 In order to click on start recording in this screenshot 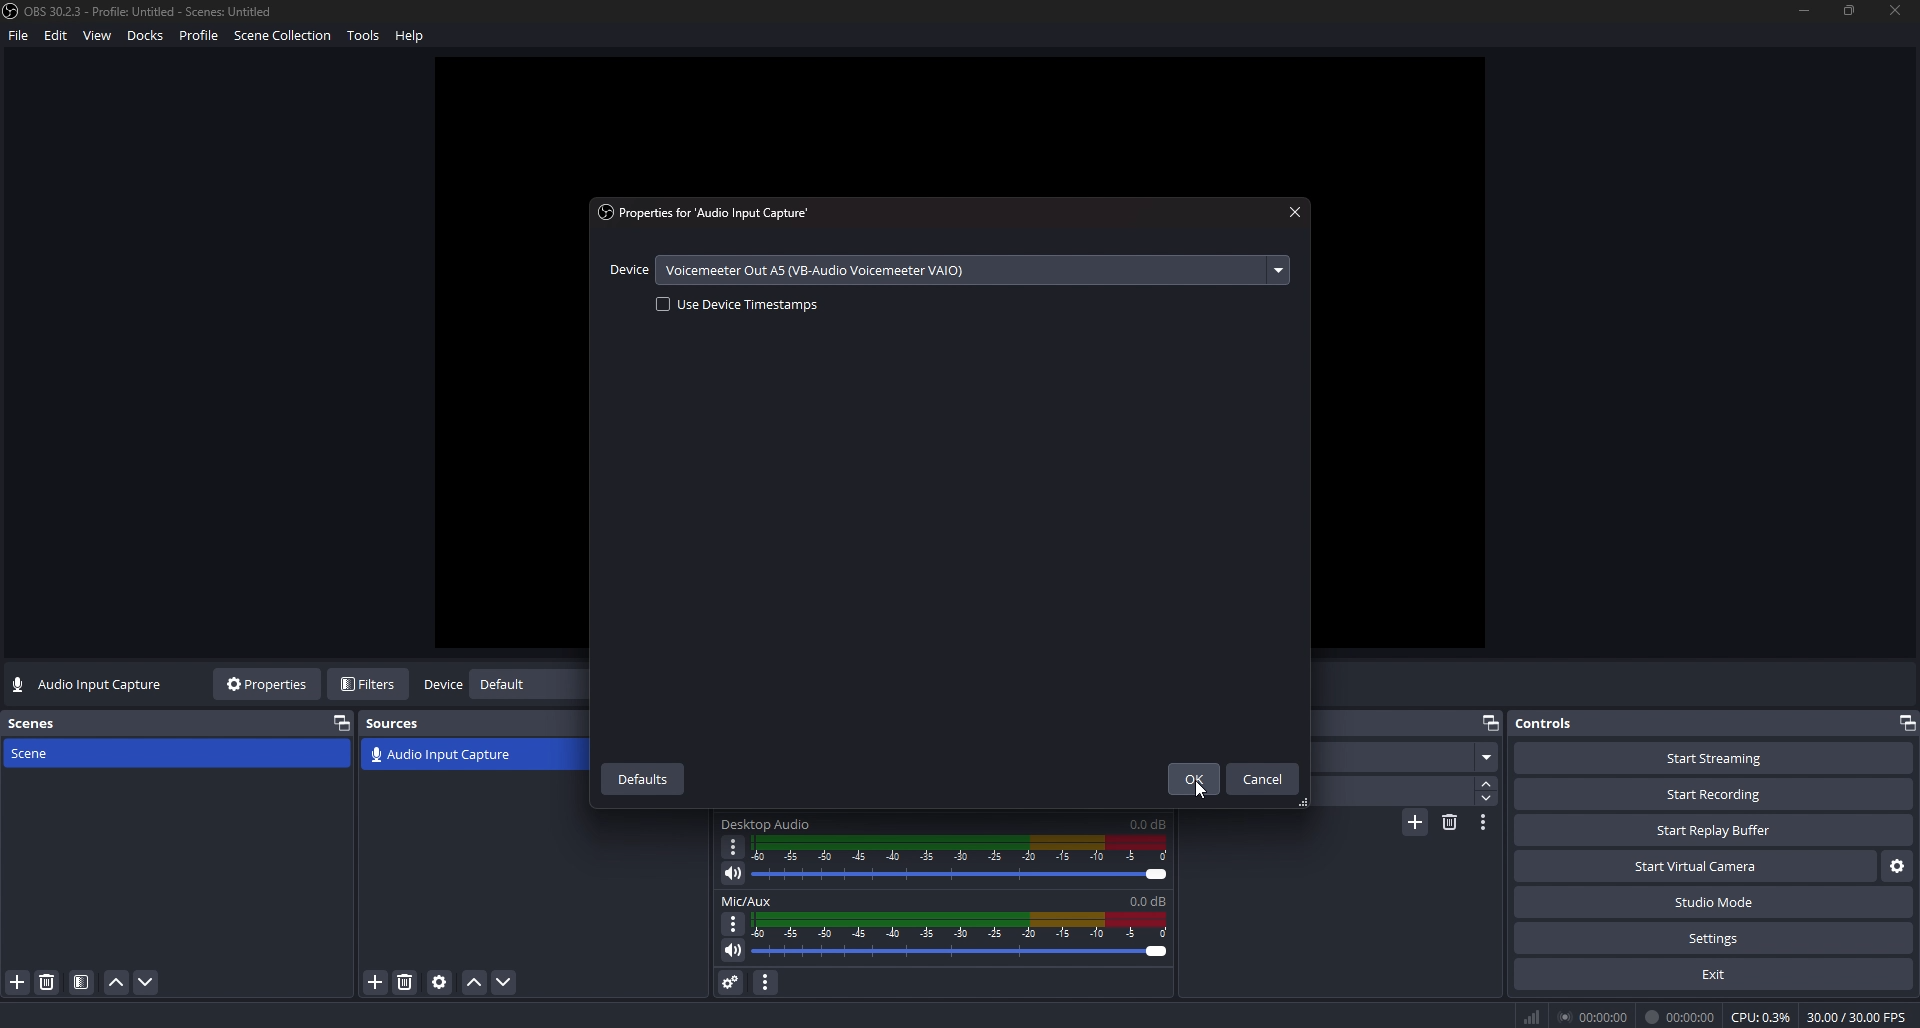, I will do `click(1714, 794)`.